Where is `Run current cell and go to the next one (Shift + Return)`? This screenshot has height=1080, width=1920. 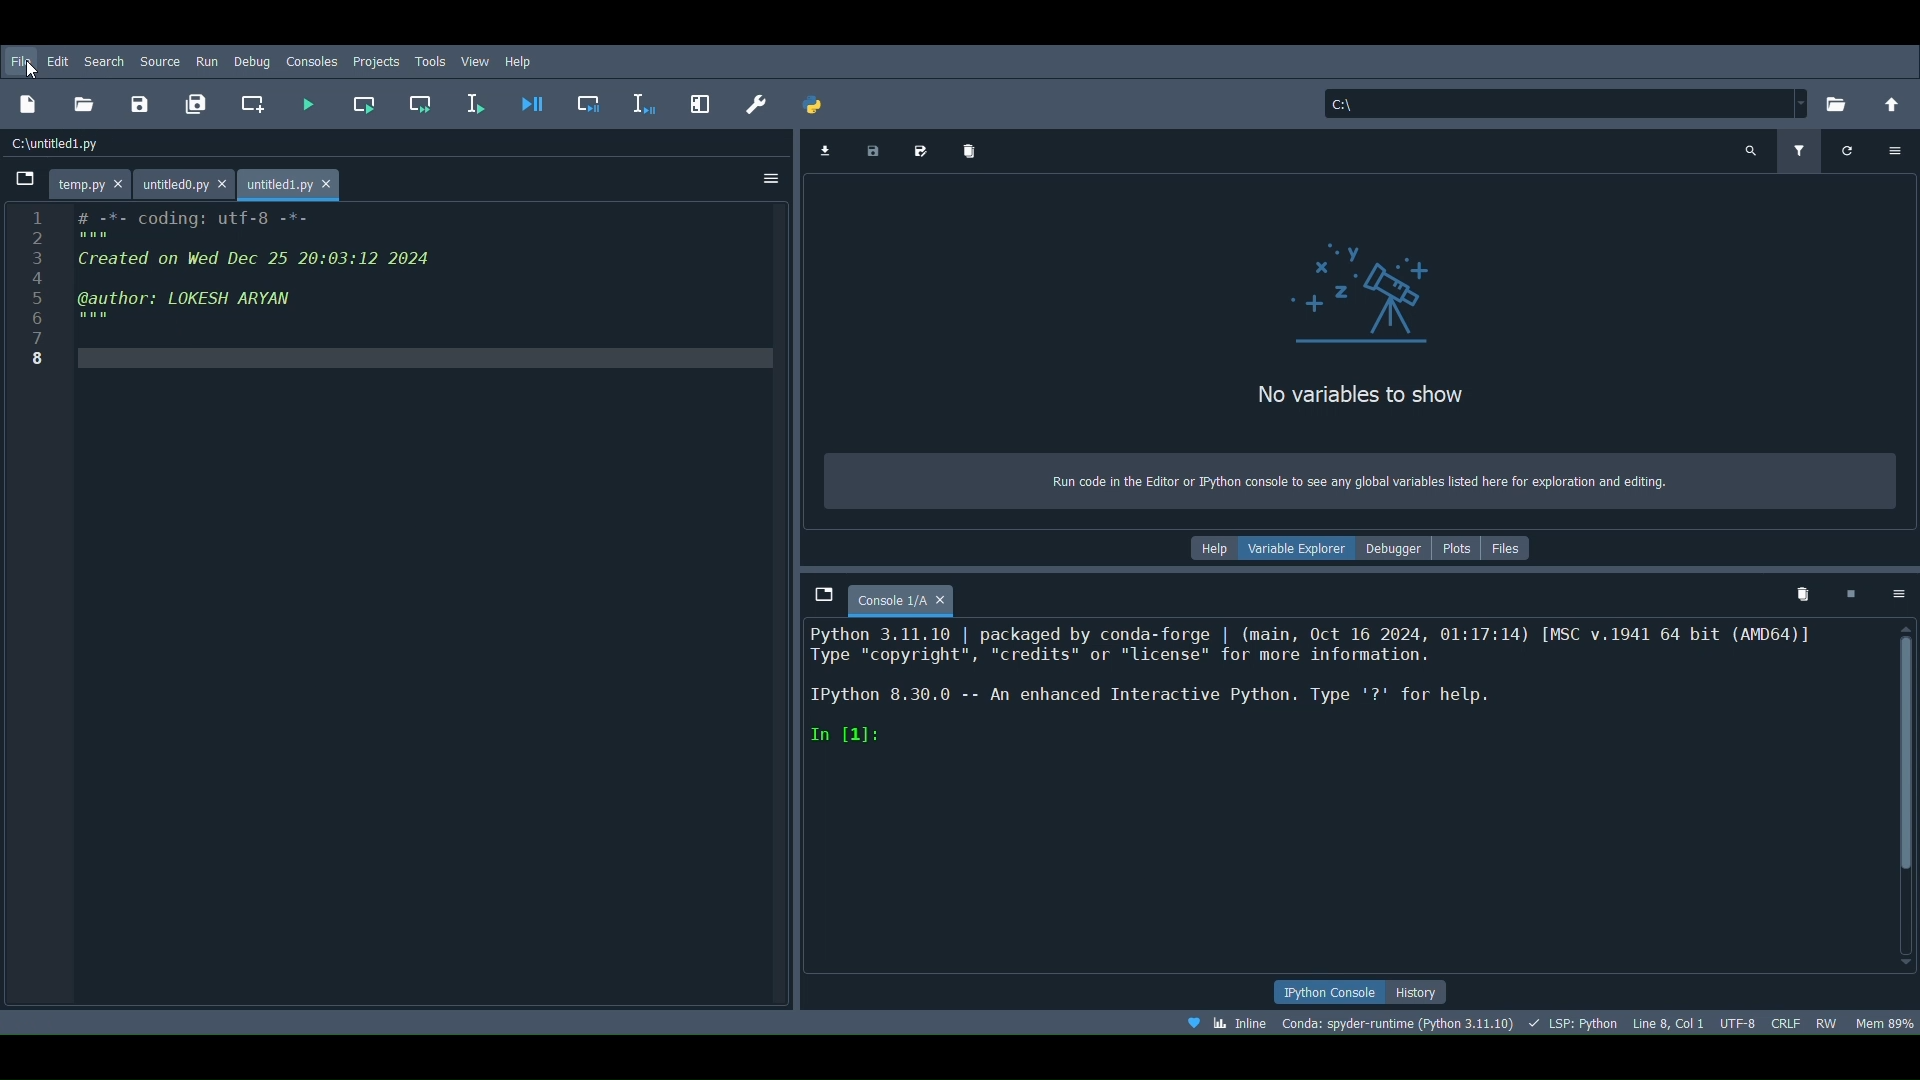
Run current cell and go to the next one (Shift + Return) is located at coordinates (425, 103).